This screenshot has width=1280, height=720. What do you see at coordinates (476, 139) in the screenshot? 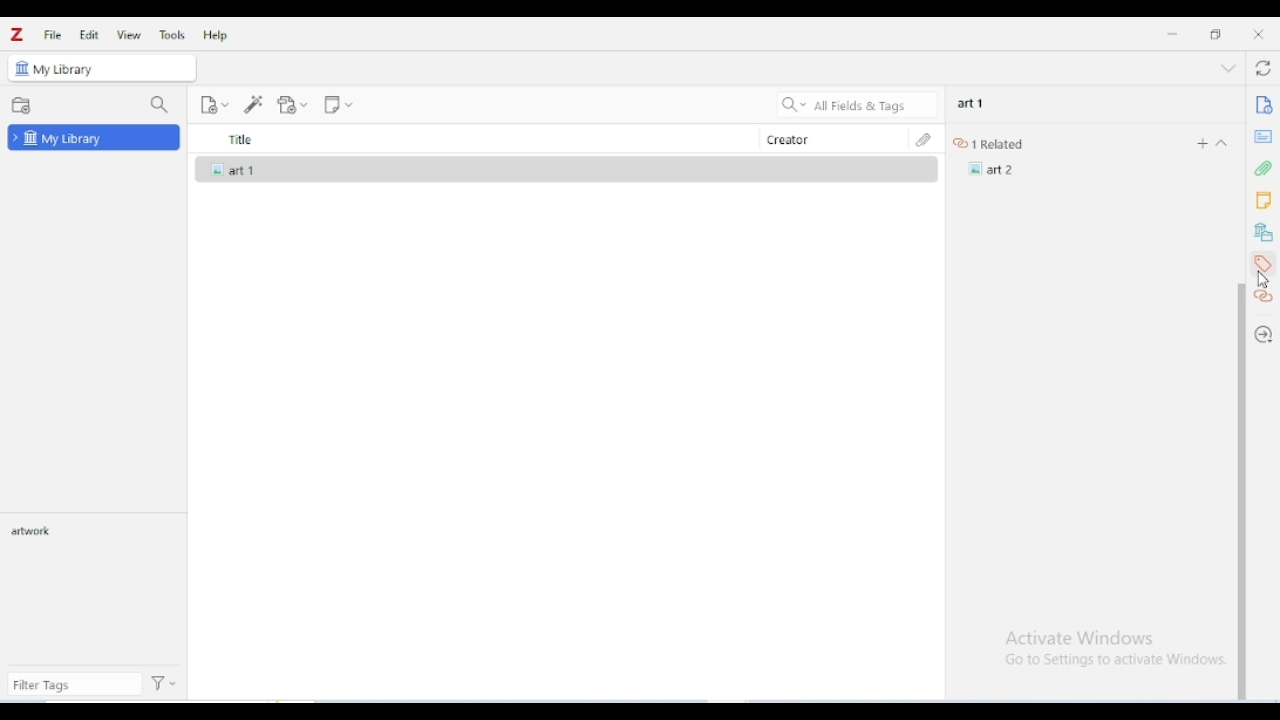
I see `title` at bounding box center [476, 139].